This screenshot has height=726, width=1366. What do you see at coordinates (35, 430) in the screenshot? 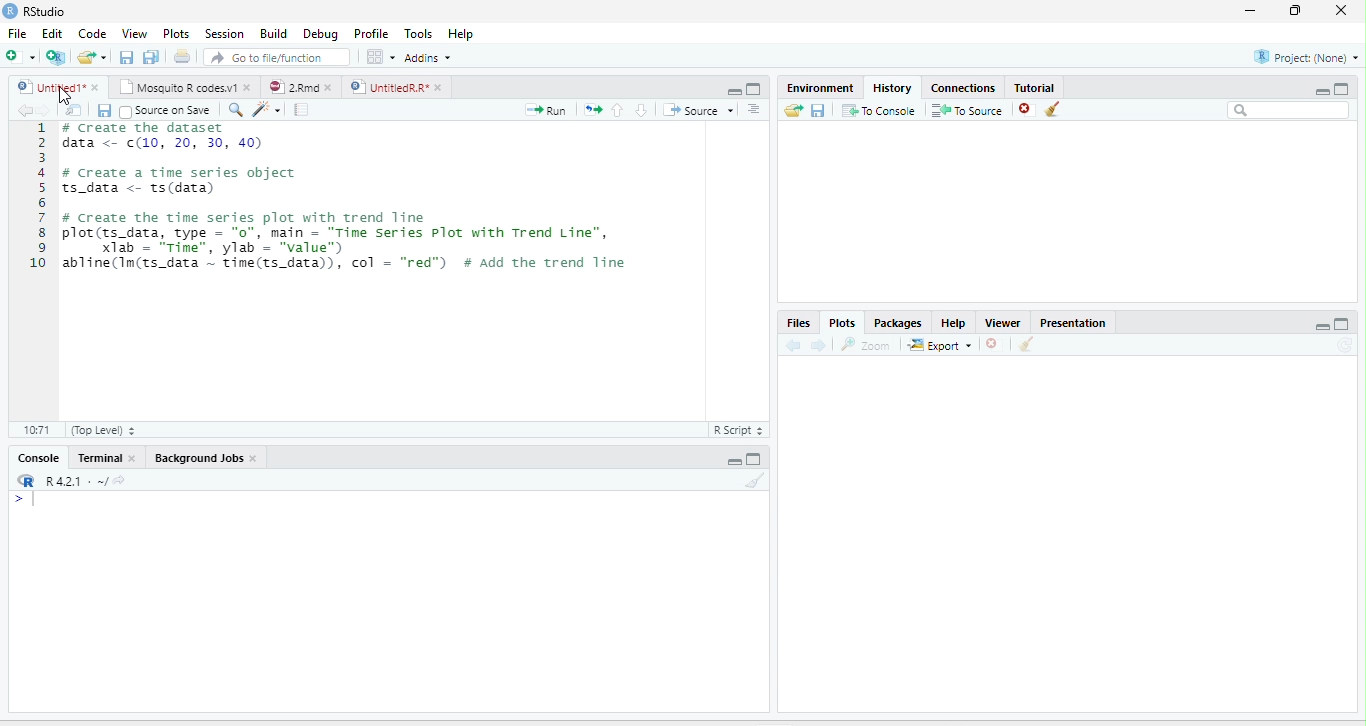
I see `1:1` at bounding box center [35, 430].